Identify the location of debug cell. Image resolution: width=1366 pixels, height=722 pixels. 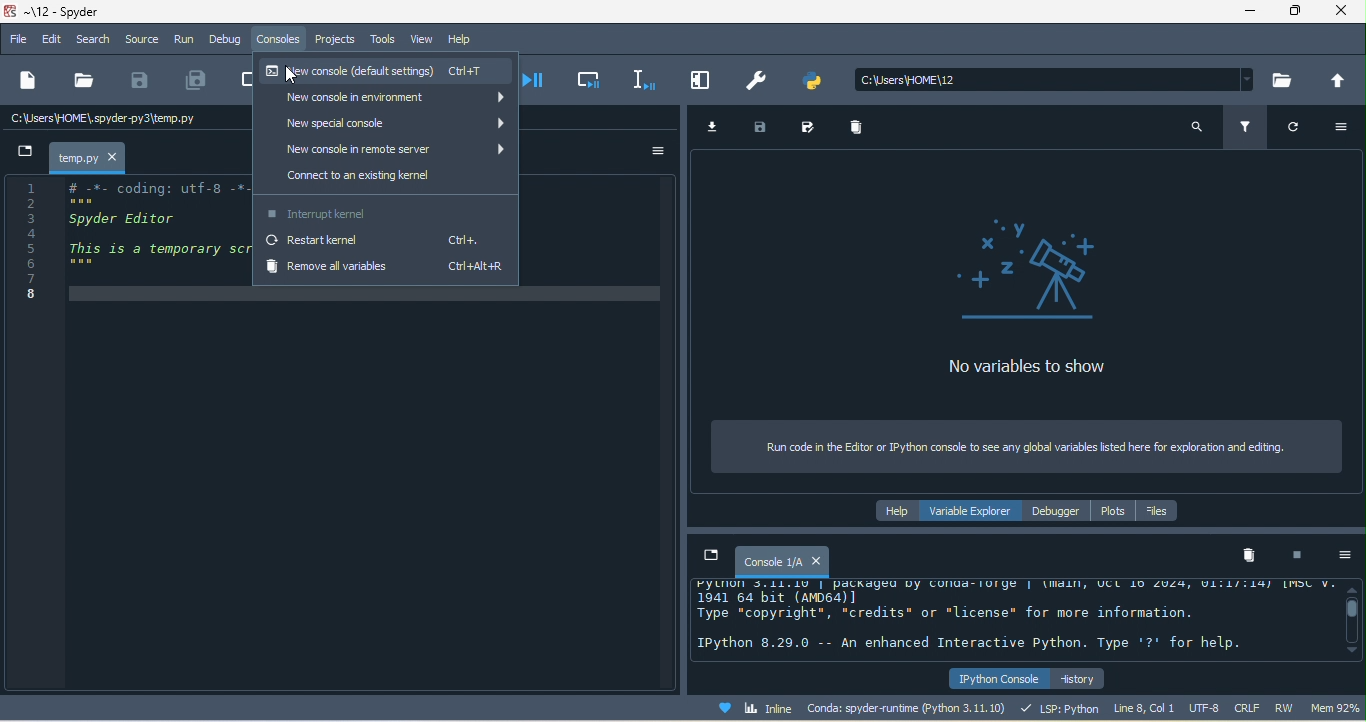
(593, 83).